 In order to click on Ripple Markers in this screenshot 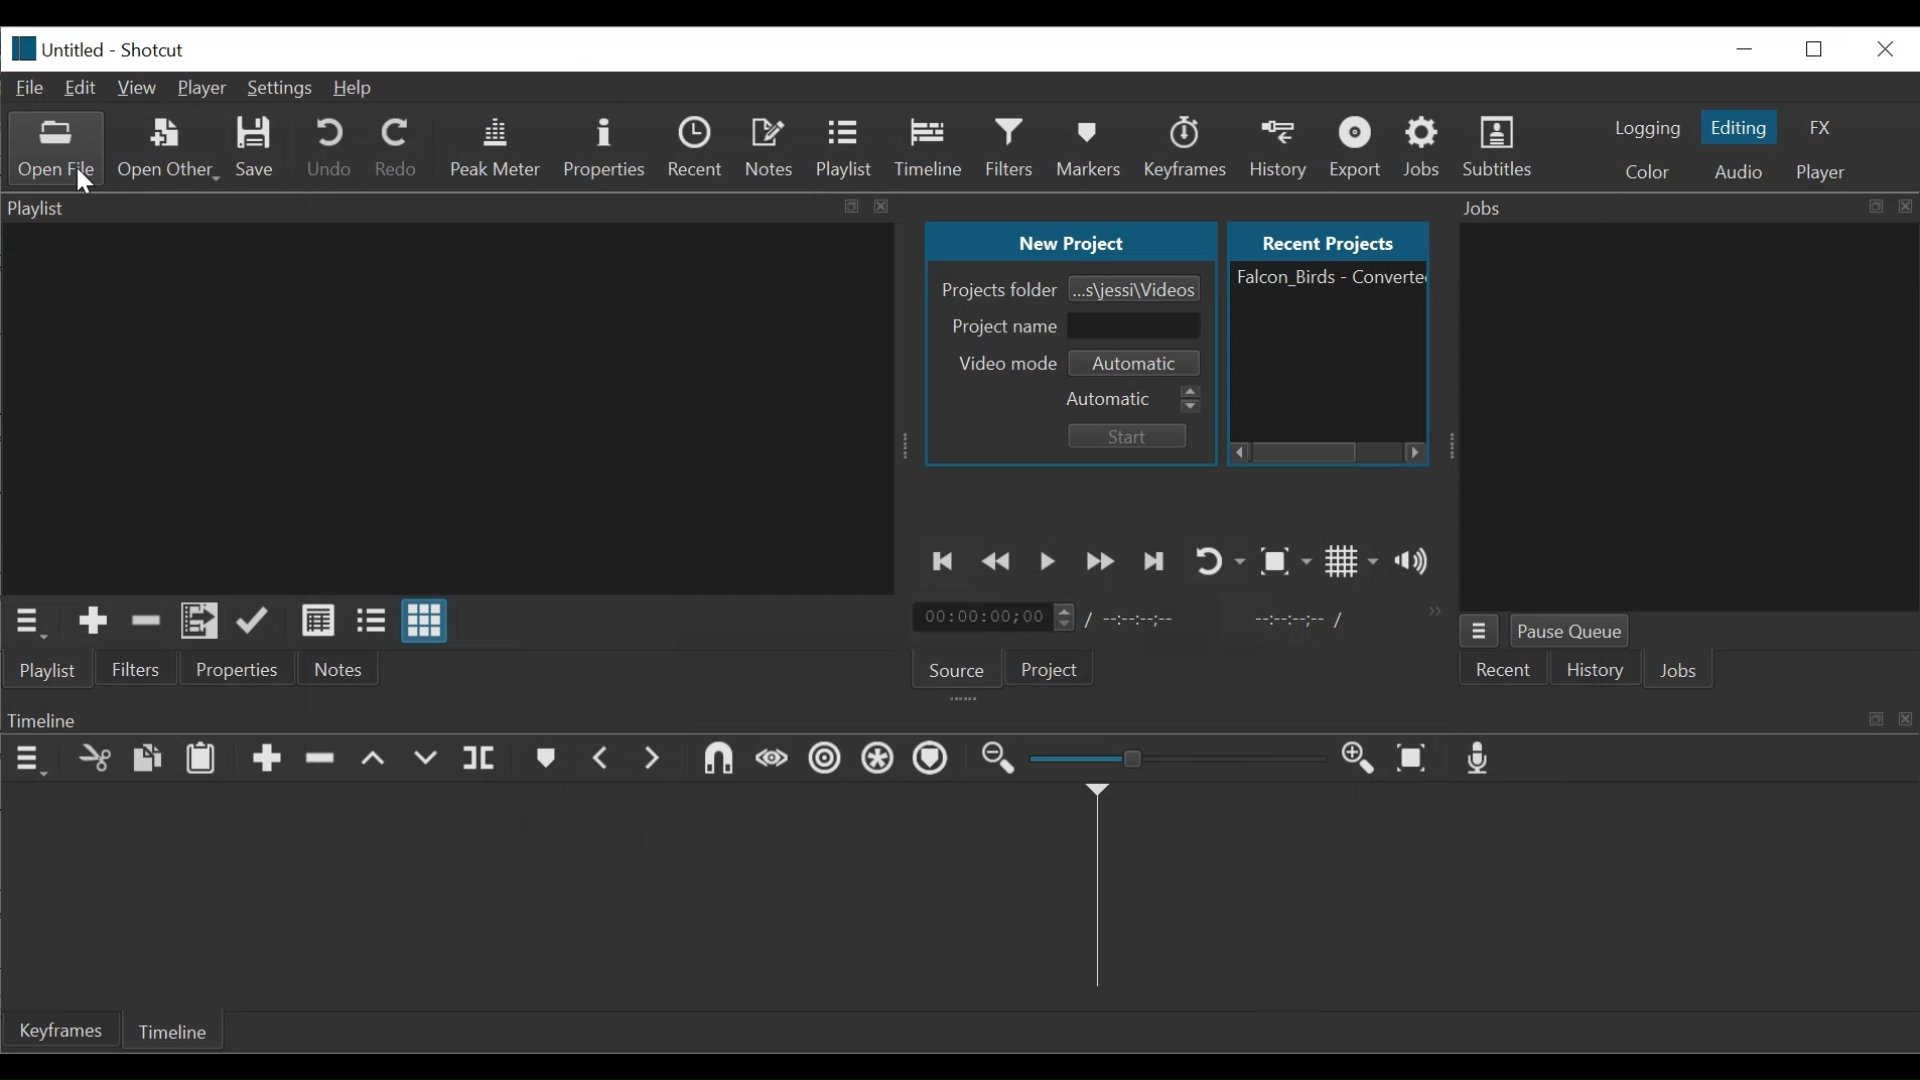, I will do `click(935, 762)`.